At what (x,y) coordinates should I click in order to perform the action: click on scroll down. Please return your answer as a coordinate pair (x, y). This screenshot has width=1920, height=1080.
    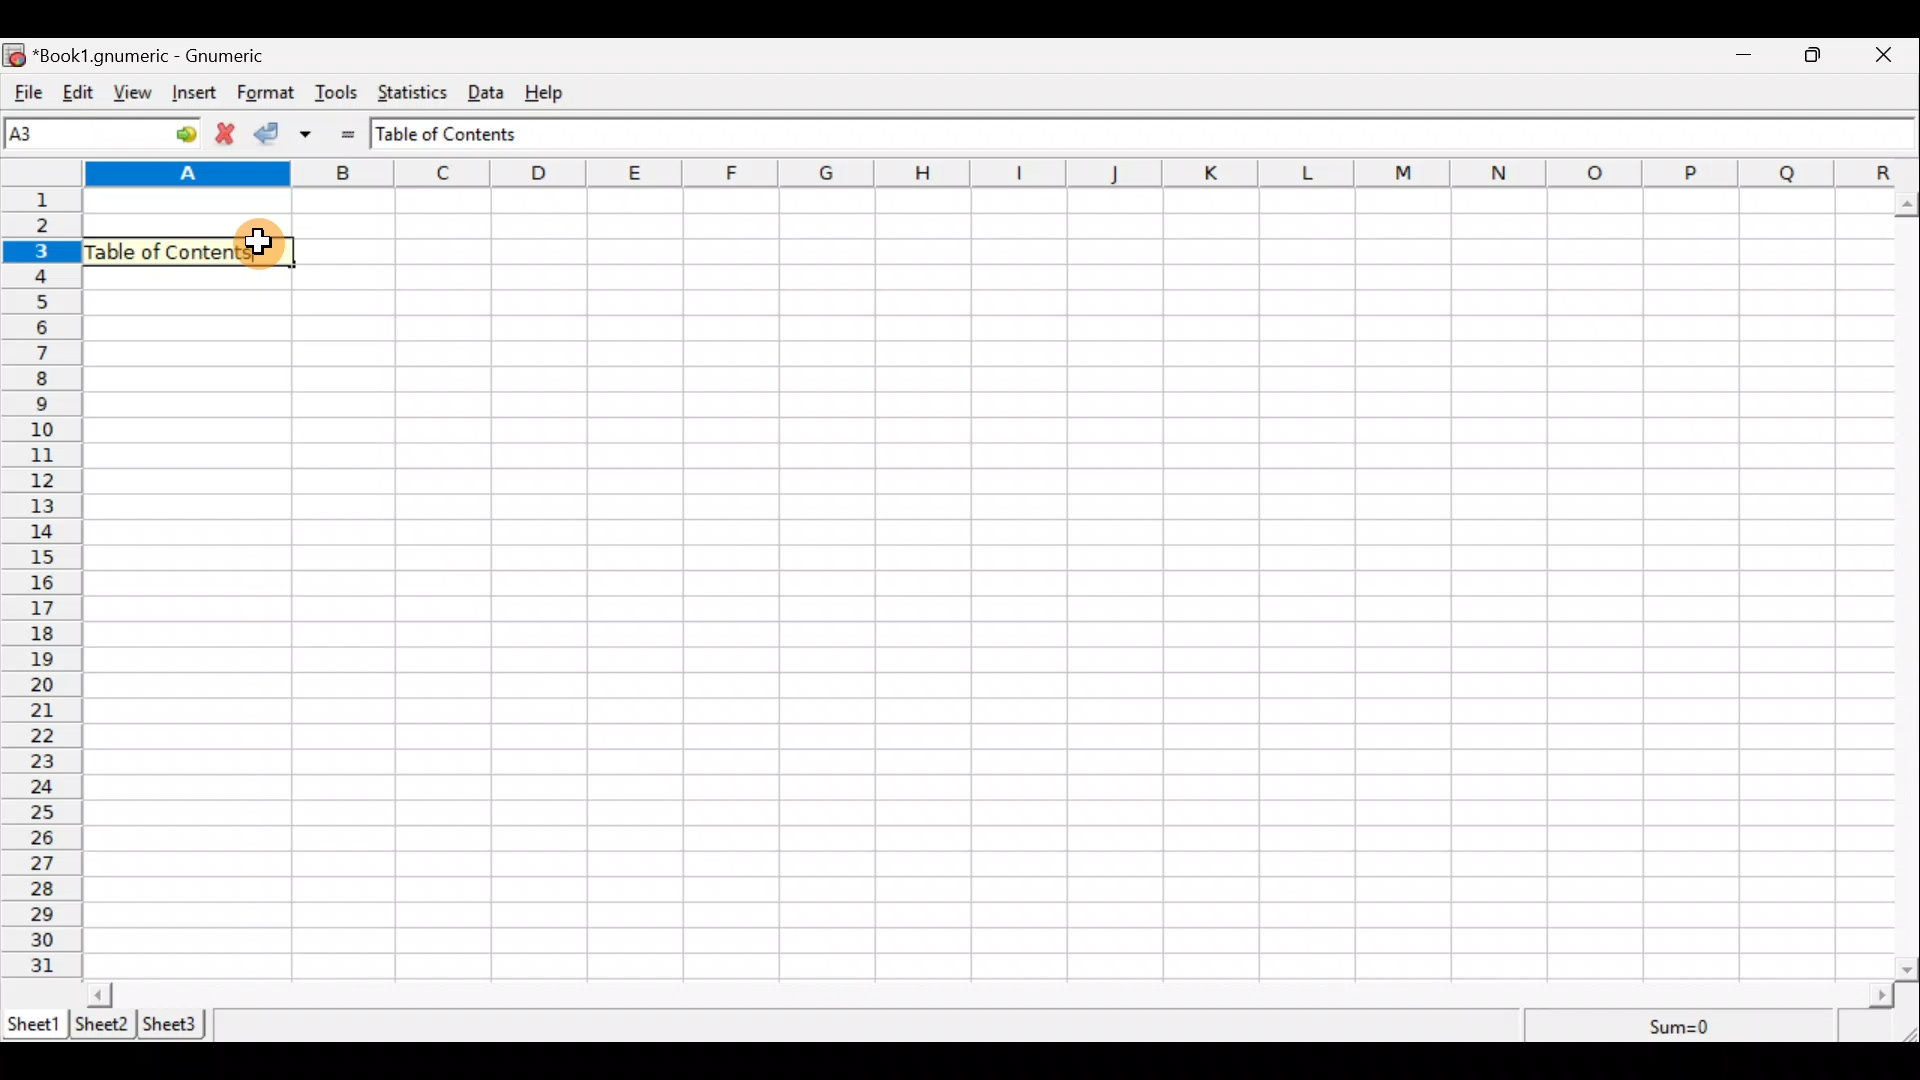
    Looking at the image, I should click on (1908, 969).